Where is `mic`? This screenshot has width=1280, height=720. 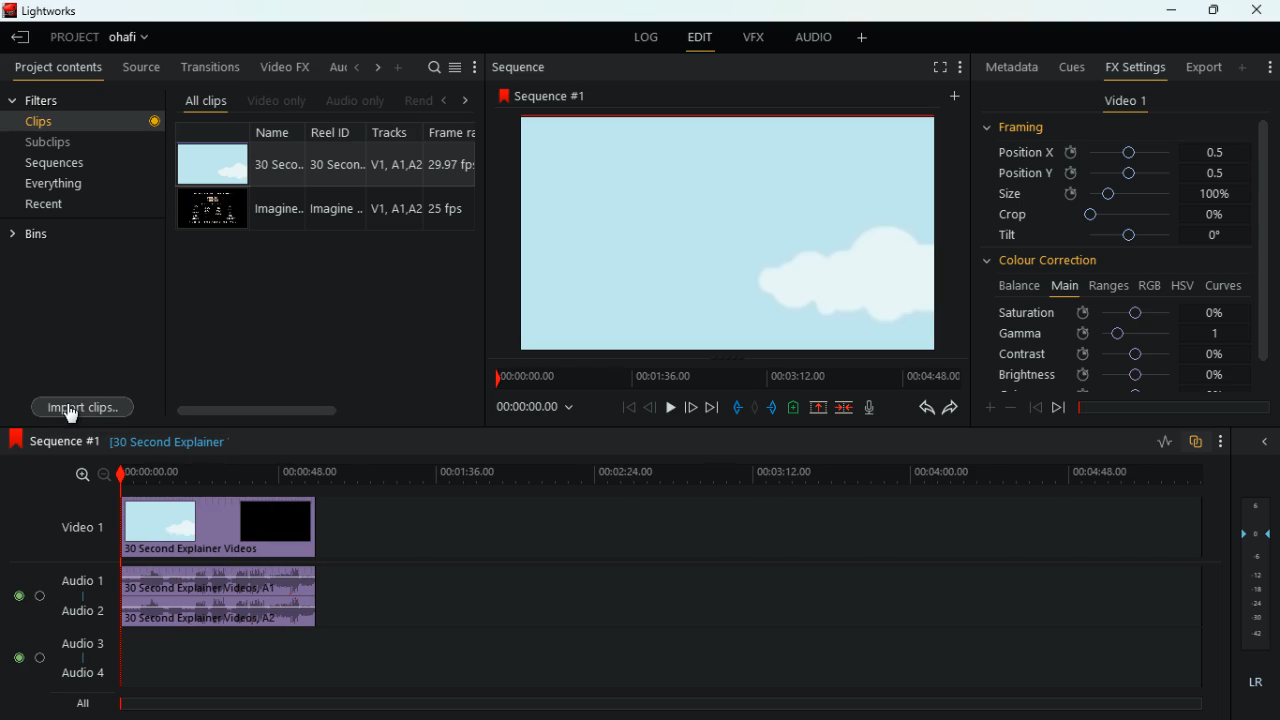 mic is located at coordinates (866, 408).